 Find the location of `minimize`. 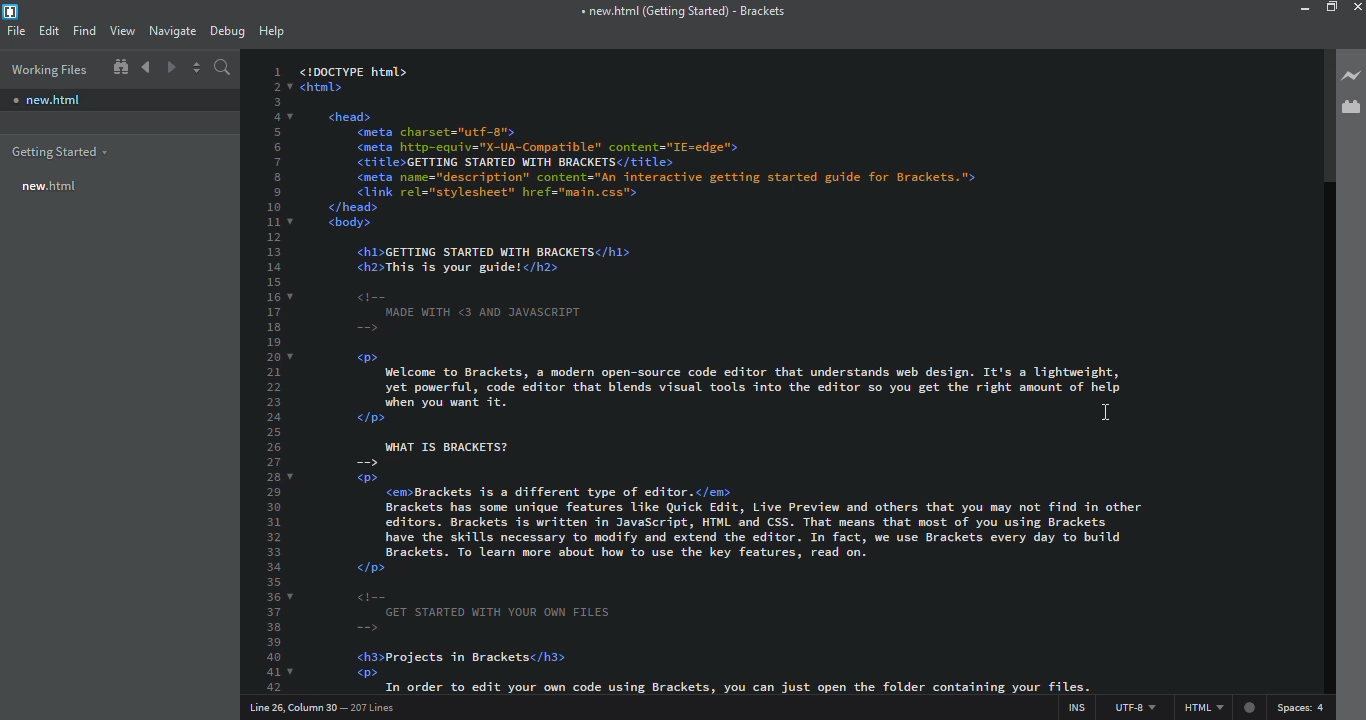

minimize is located at coordinates (1288, 8).